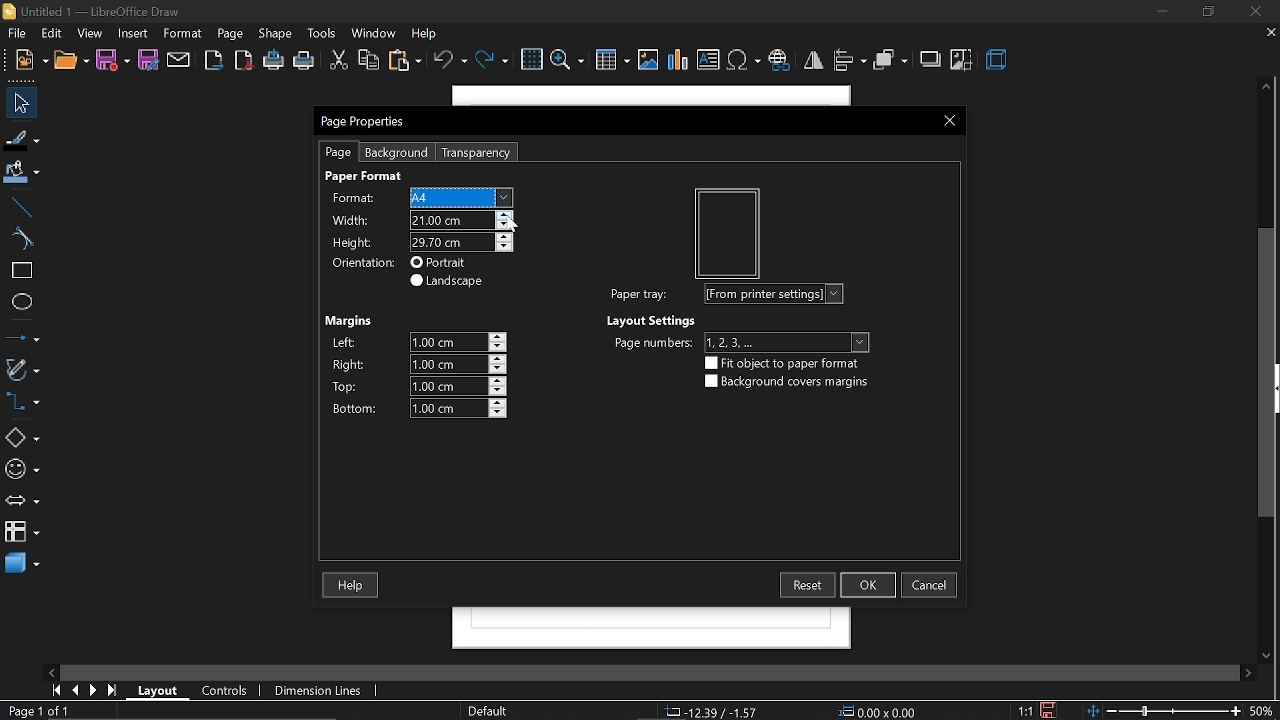 Image resolution: width=1280 pixels, height=720 pixels. What do you see at coordinates (181, 60) in the screenshot?
I see `attach` at bounding box center [181, 60].